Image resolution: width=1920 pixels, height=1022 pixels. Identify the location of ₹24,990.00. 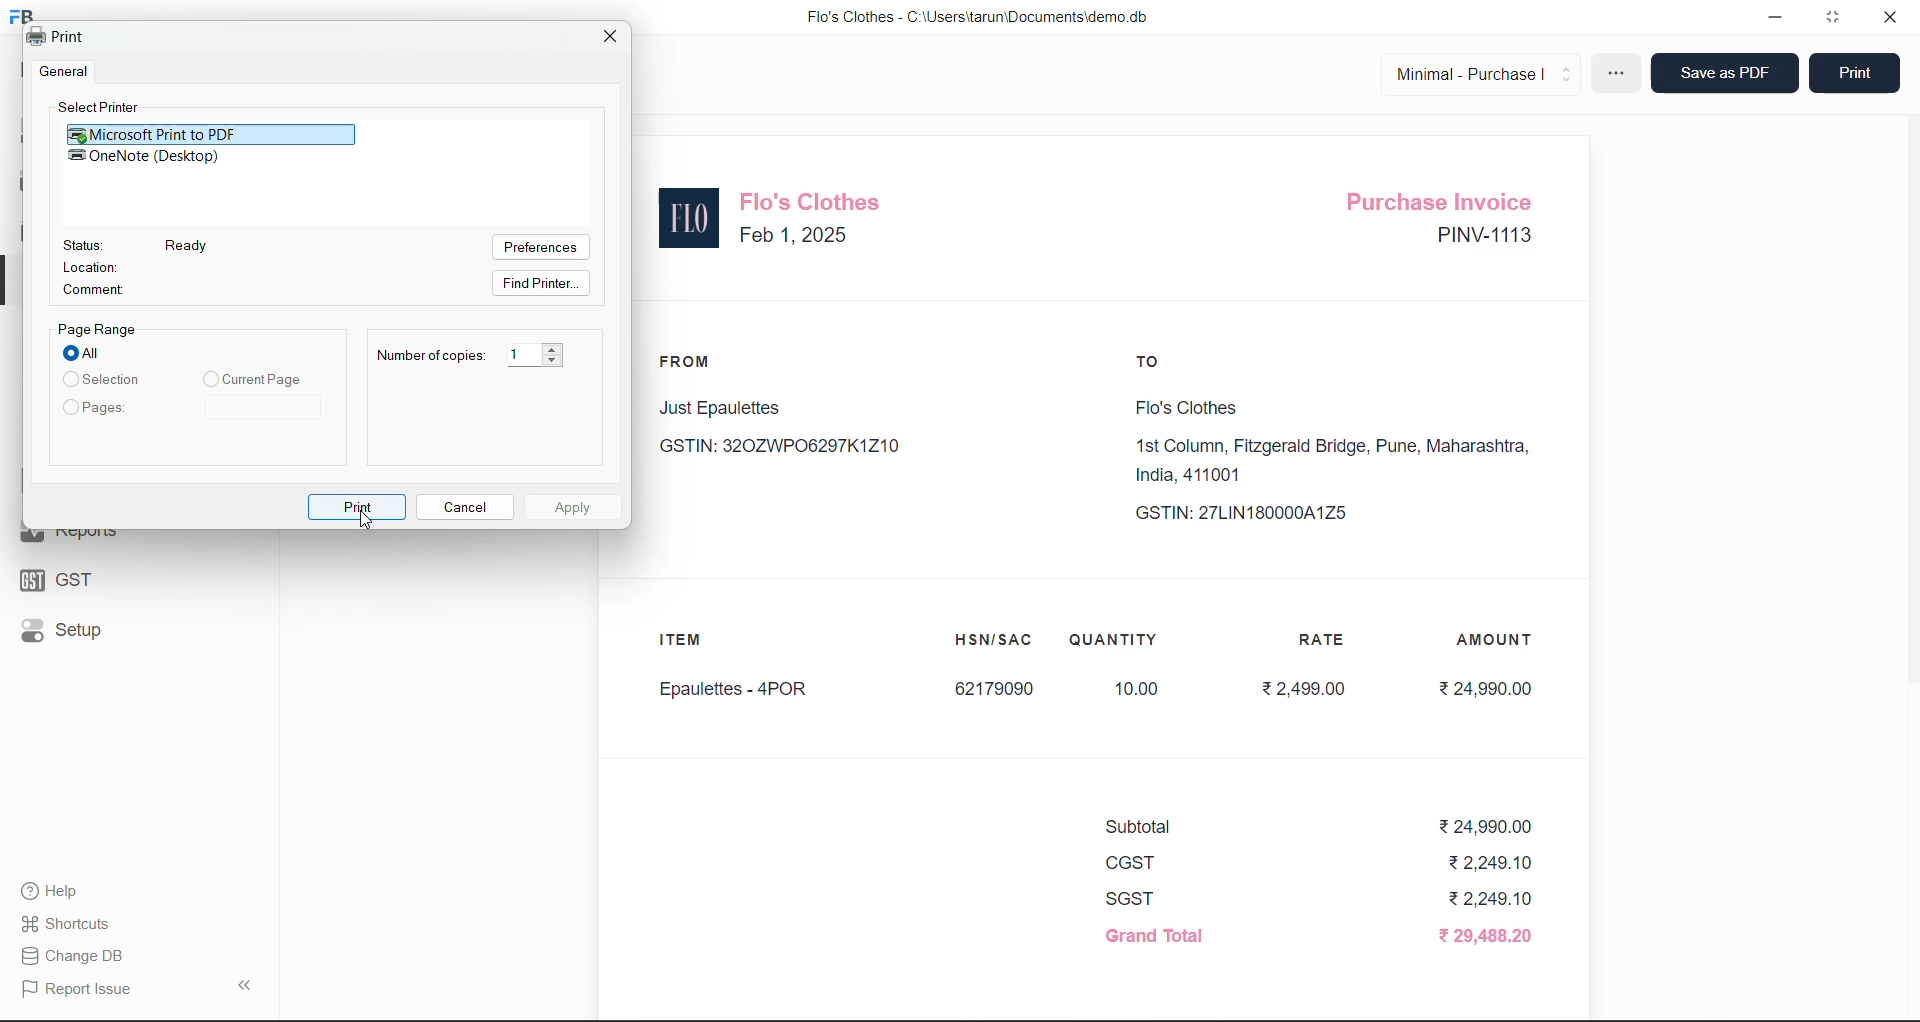
(1494, 691).